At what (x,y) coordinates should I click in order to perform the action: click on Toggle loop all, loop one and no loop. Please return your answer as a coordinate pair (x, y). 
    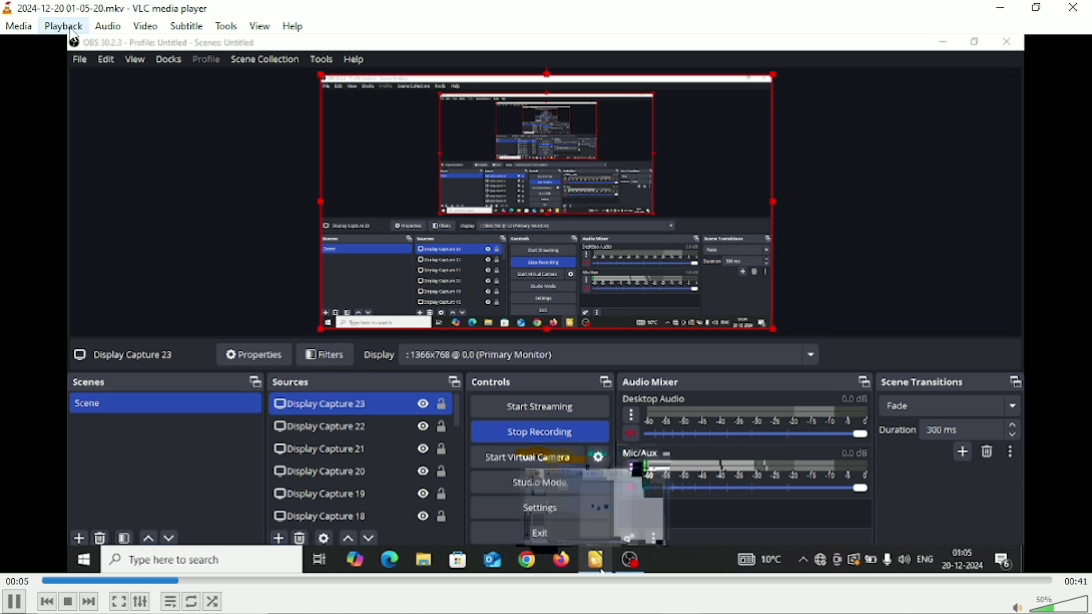
    Looking at the image, I should click on (191, 601).